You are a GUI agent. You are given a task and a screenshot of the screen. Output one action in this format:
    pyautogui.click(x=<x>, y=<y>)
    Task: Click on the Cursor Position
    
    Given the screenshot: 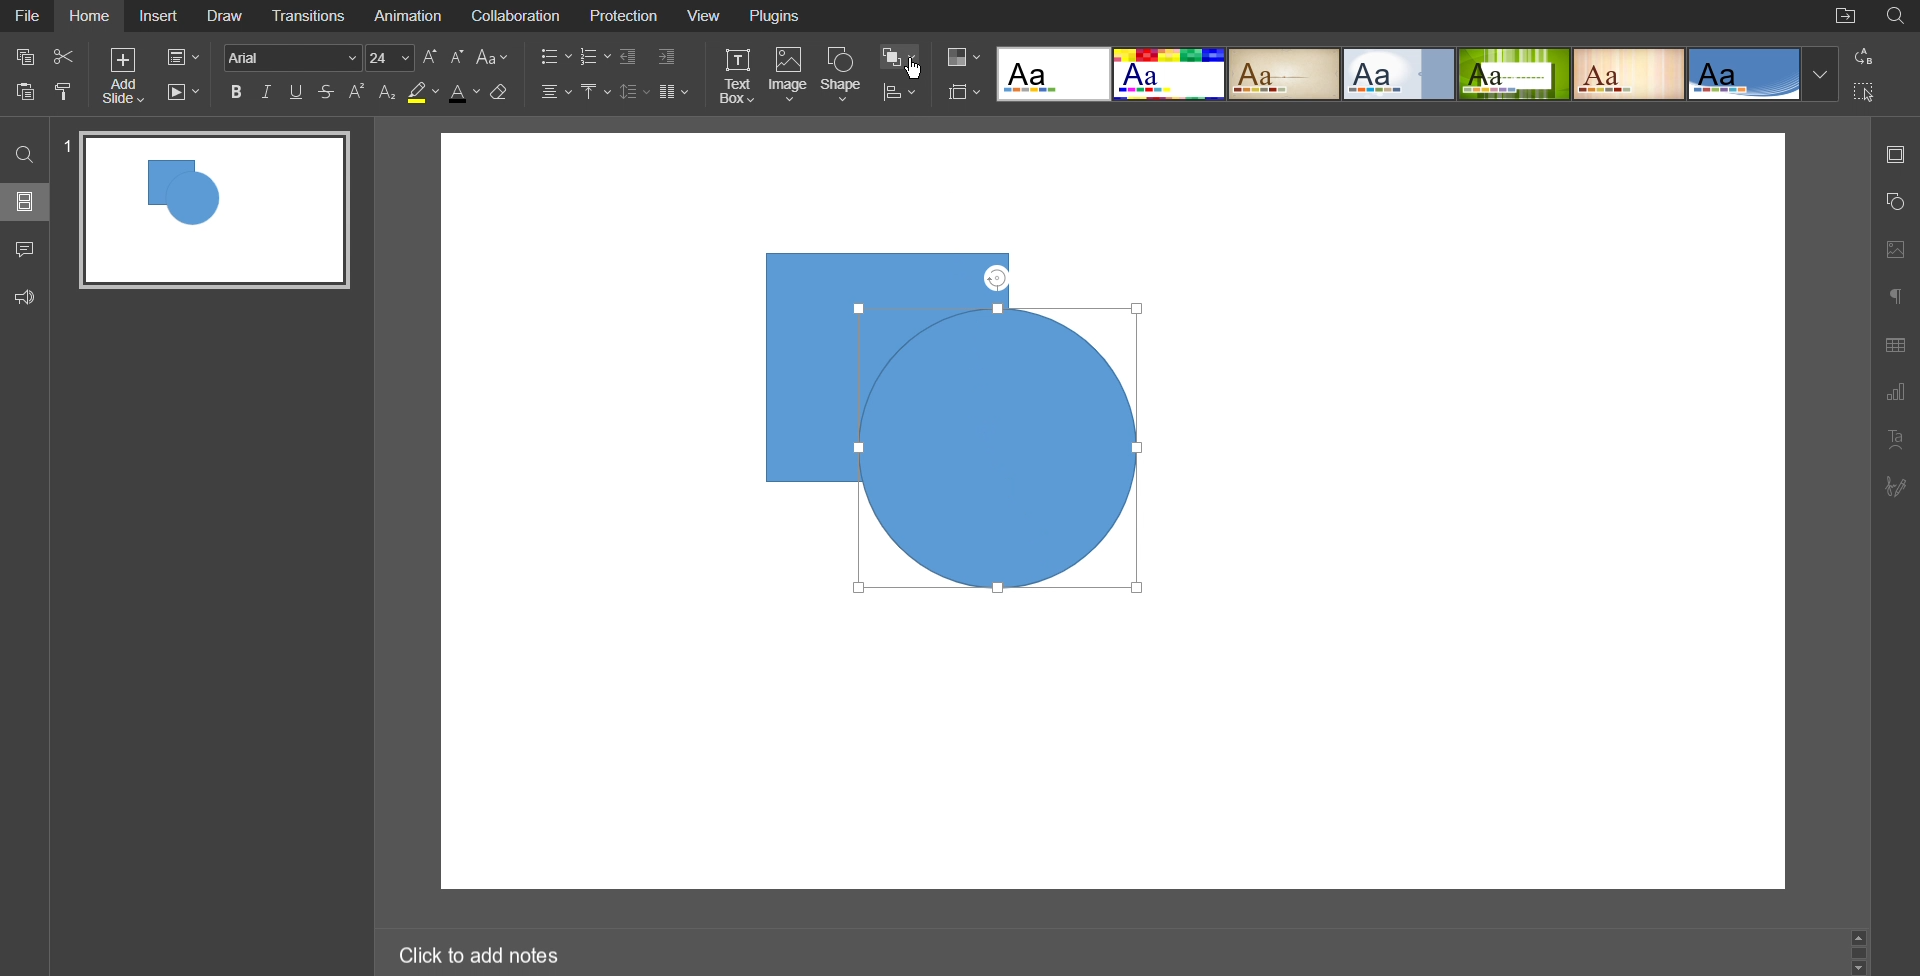 What is the action you would take?
    pyautogui.click(x=914, y=69)
    